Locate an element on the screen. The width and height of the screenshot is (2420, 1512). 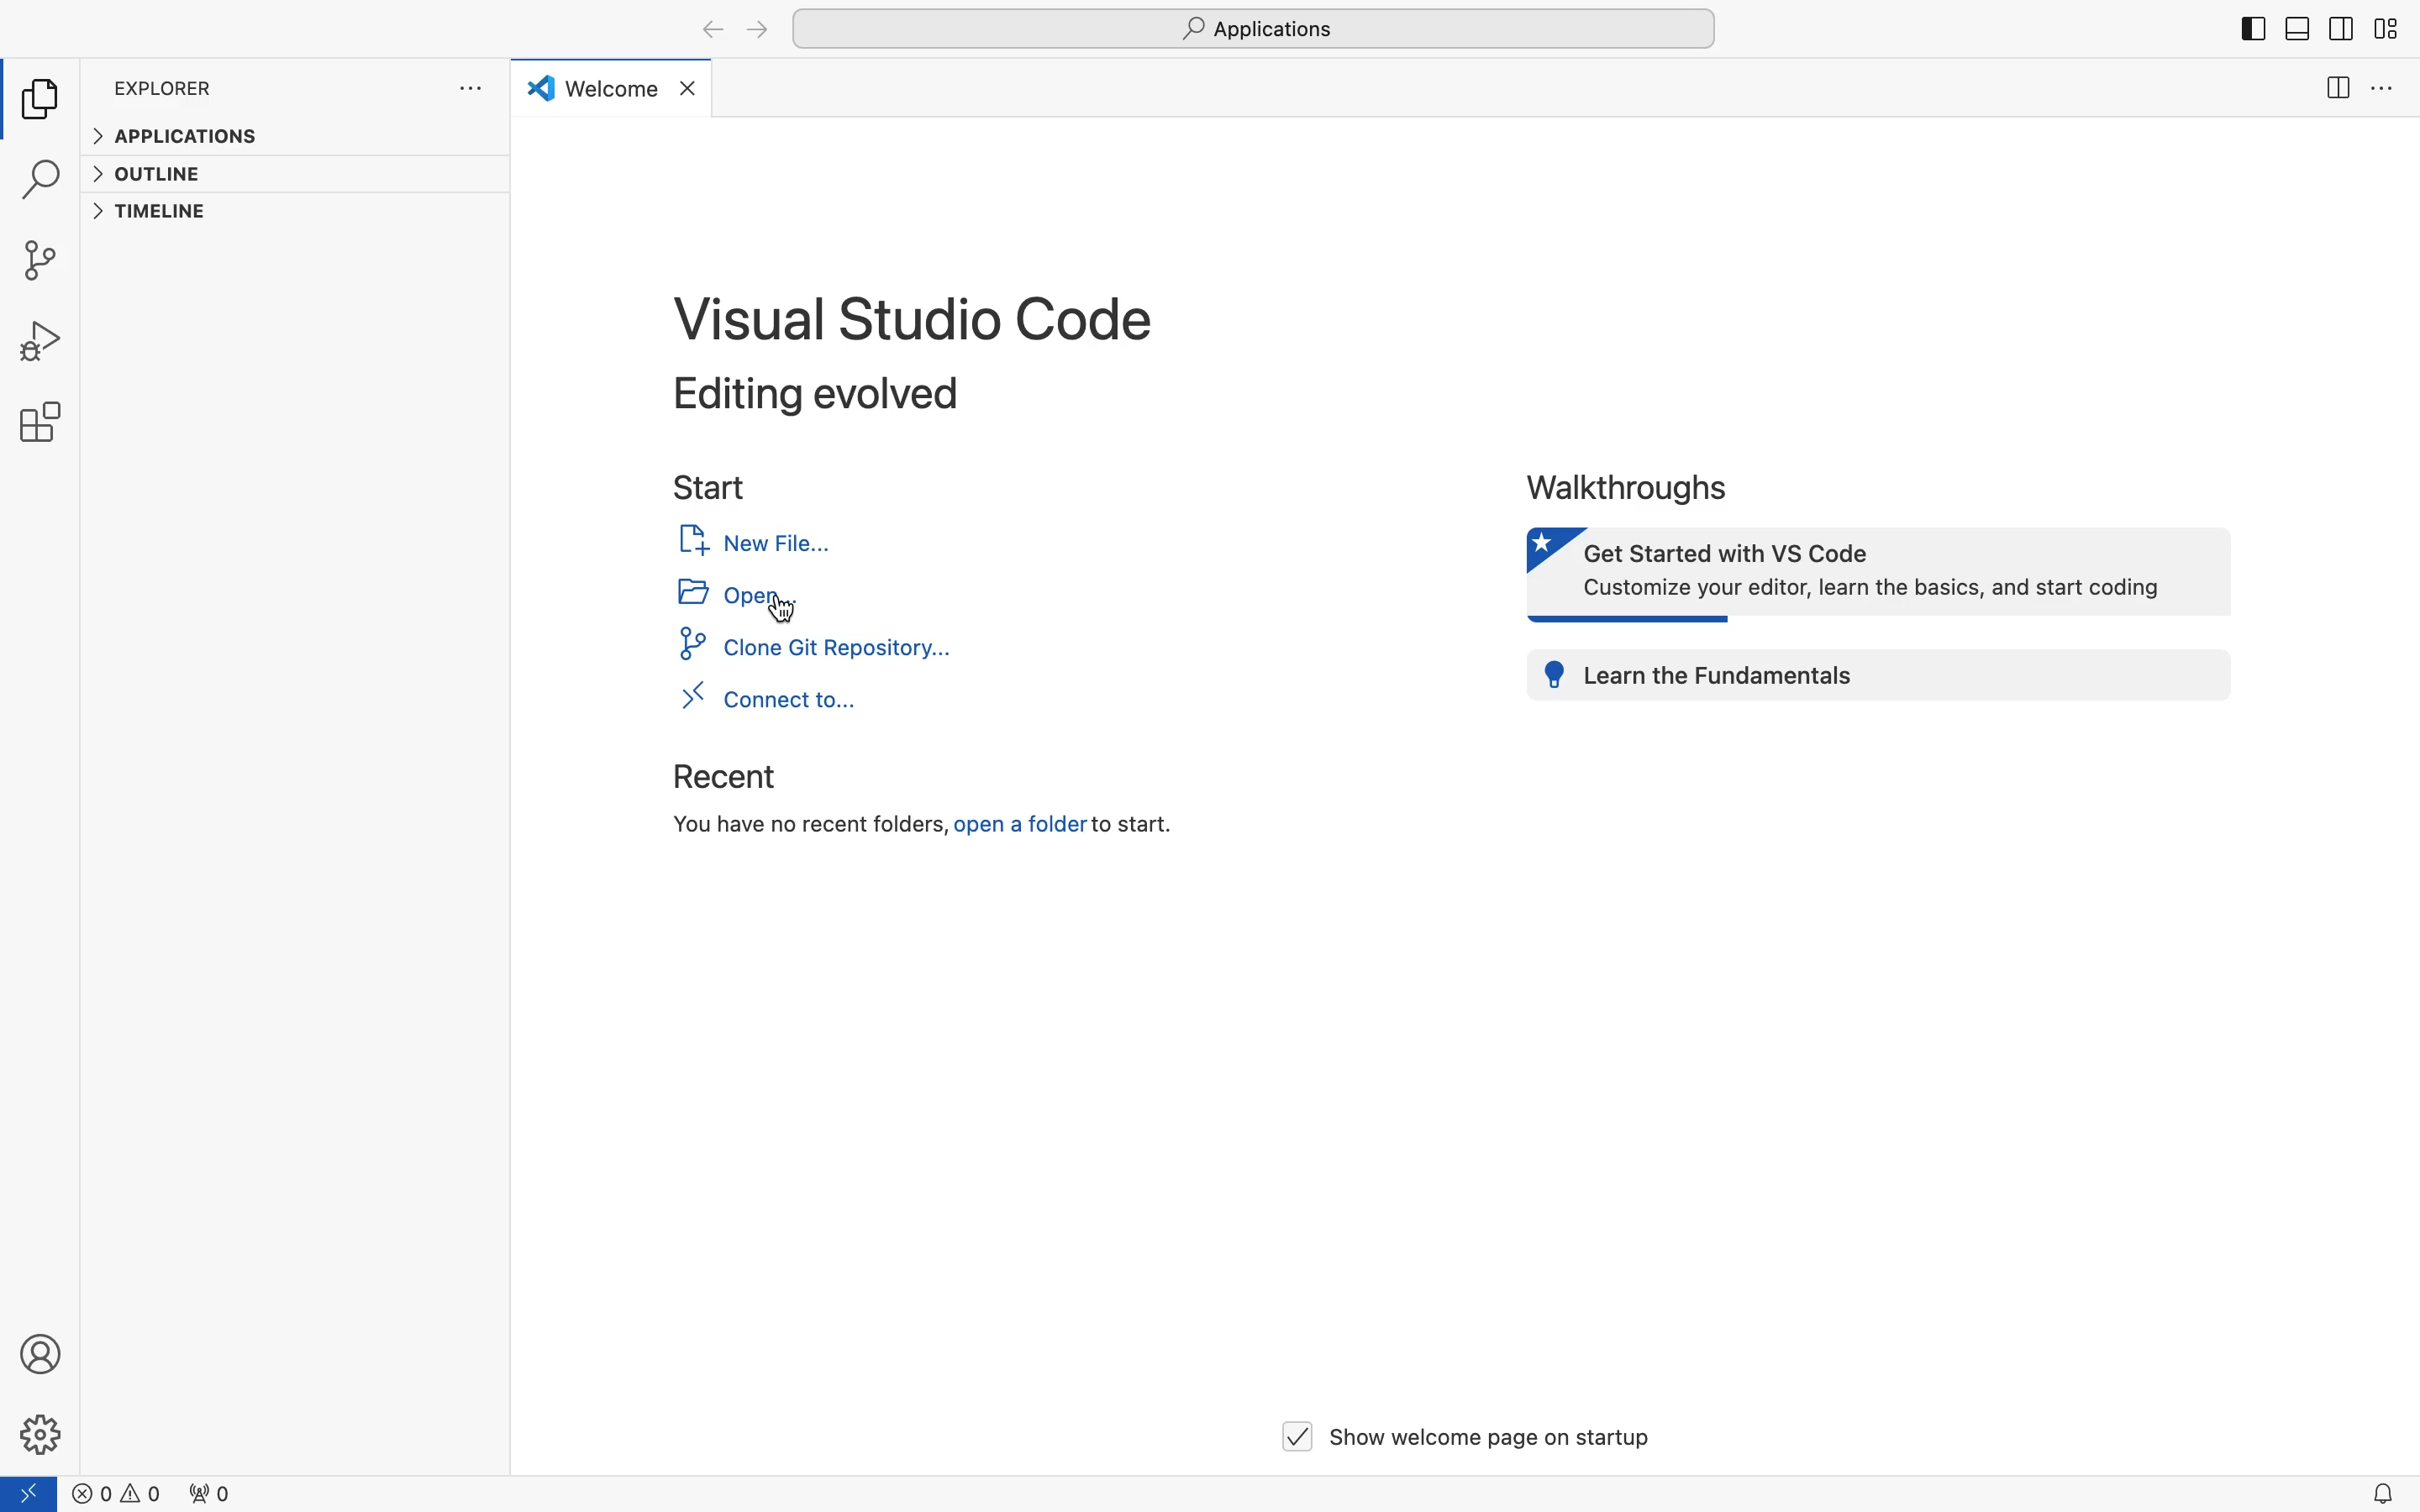
split editor right is located at coordinates (2333, 89).